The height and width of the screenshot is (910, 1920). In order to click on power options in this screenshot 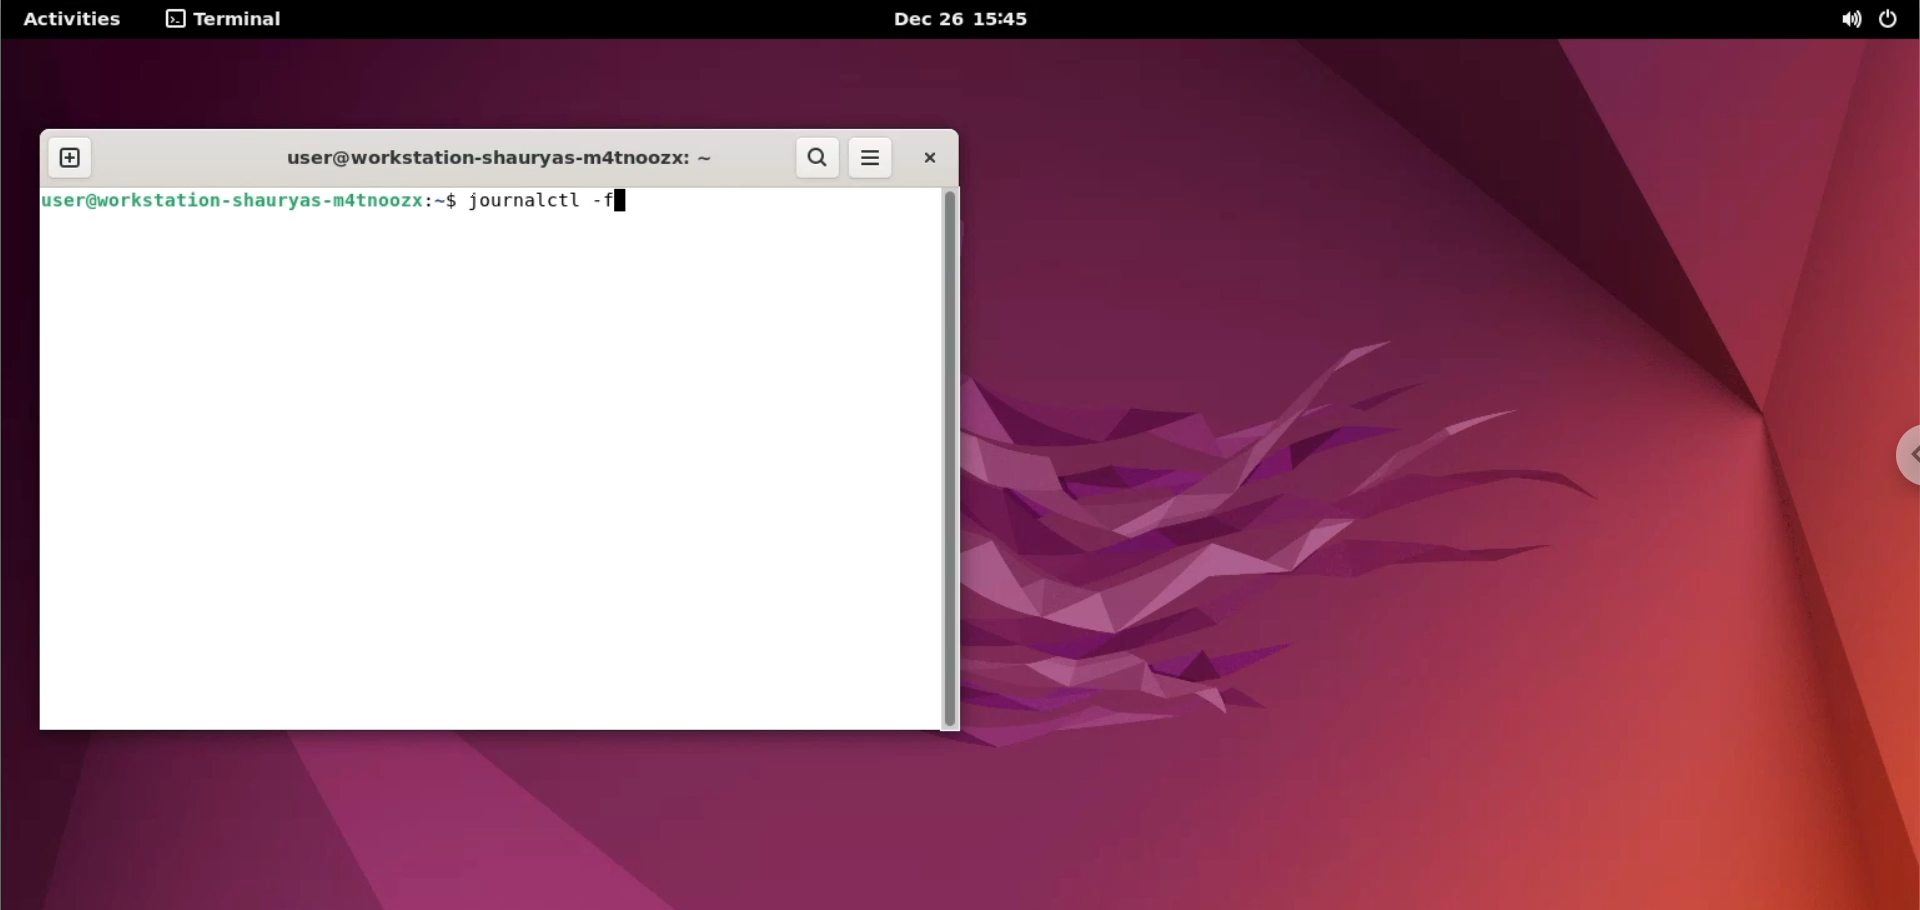, I will do `click(1892, 20)`.